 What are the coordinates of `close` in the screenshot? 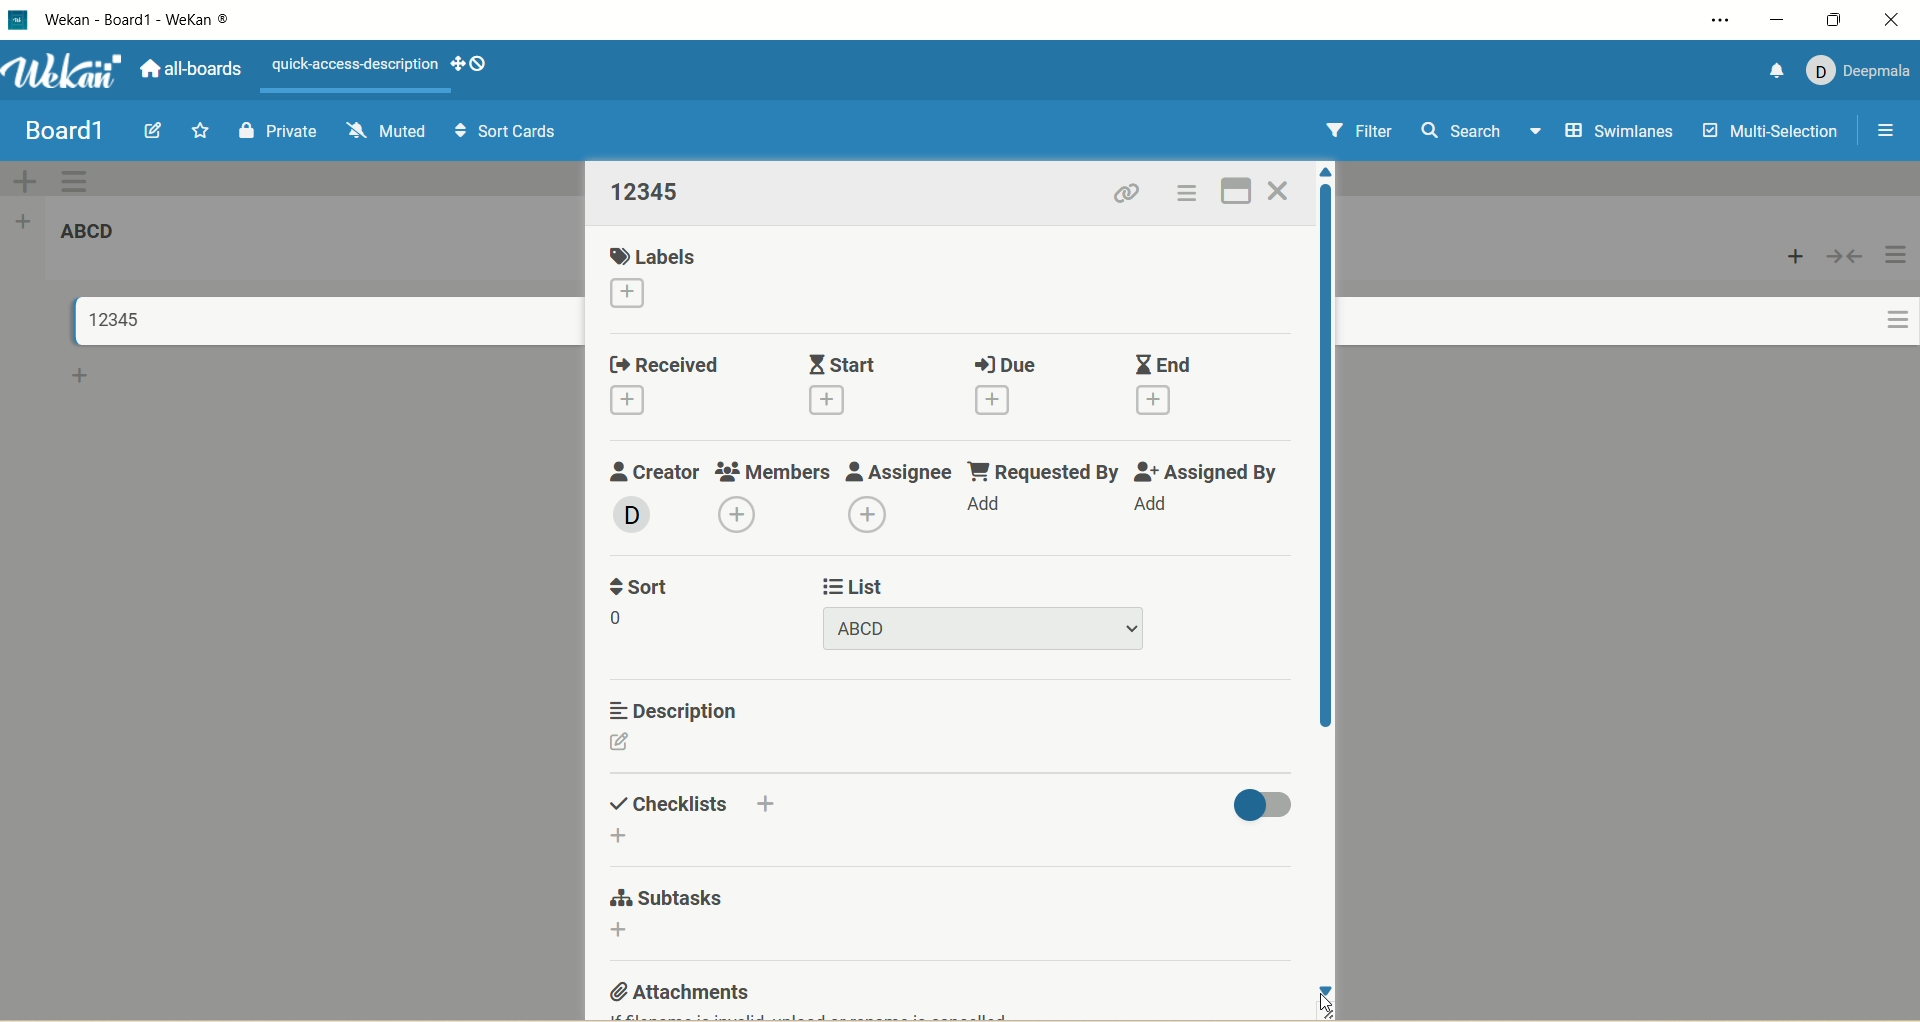 It's located at (1892, 19).